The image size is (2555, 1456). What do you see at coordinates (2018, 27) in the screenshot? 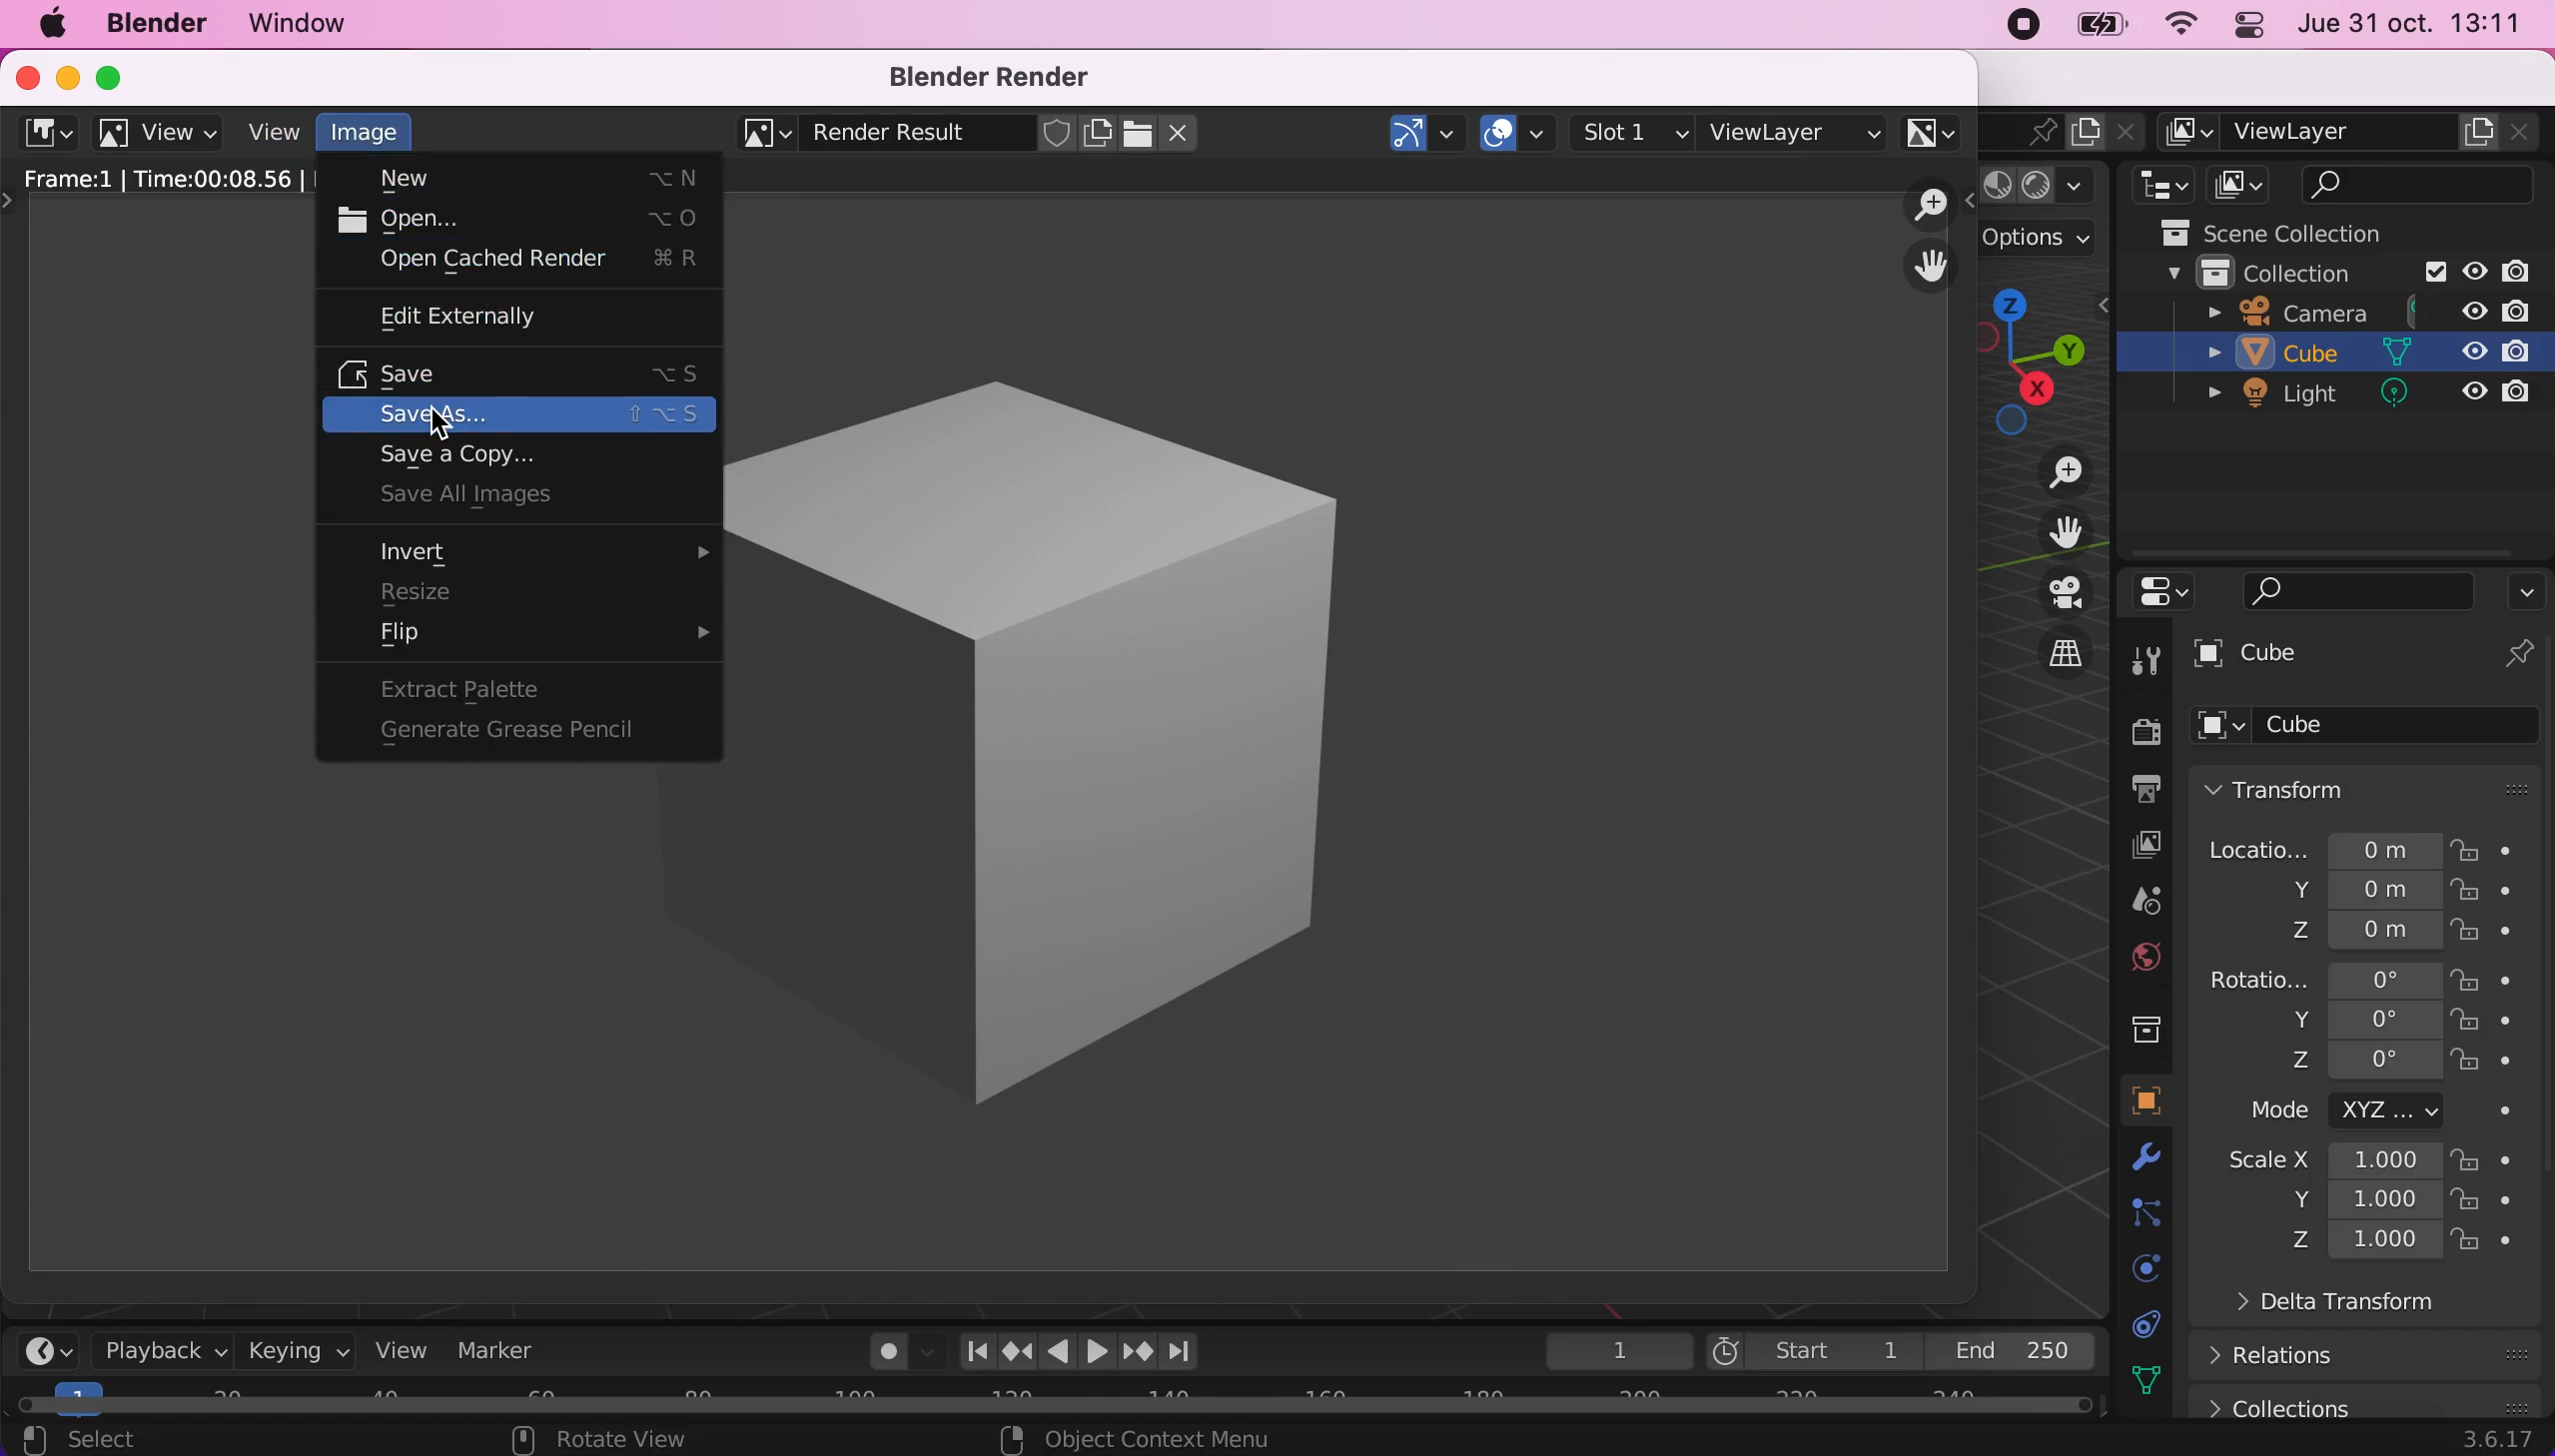
I see `recording stopped` at bounding box center [2018, 27].